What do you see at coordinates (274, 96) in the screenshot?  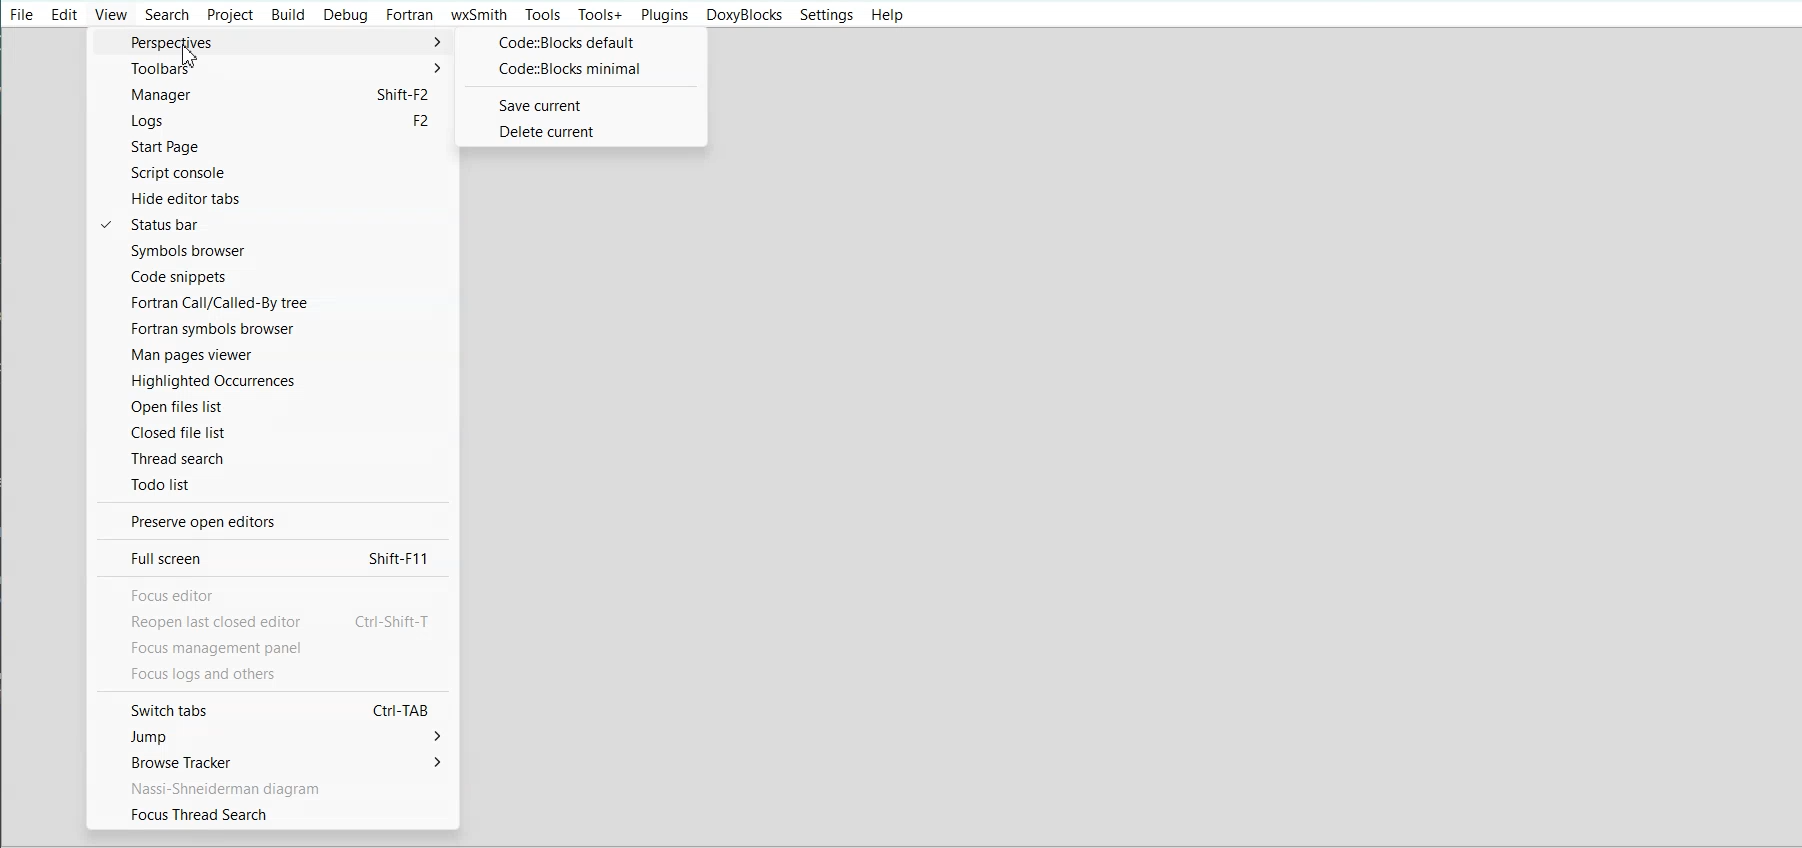 I see `Manager` at bounding box center [274, 96].